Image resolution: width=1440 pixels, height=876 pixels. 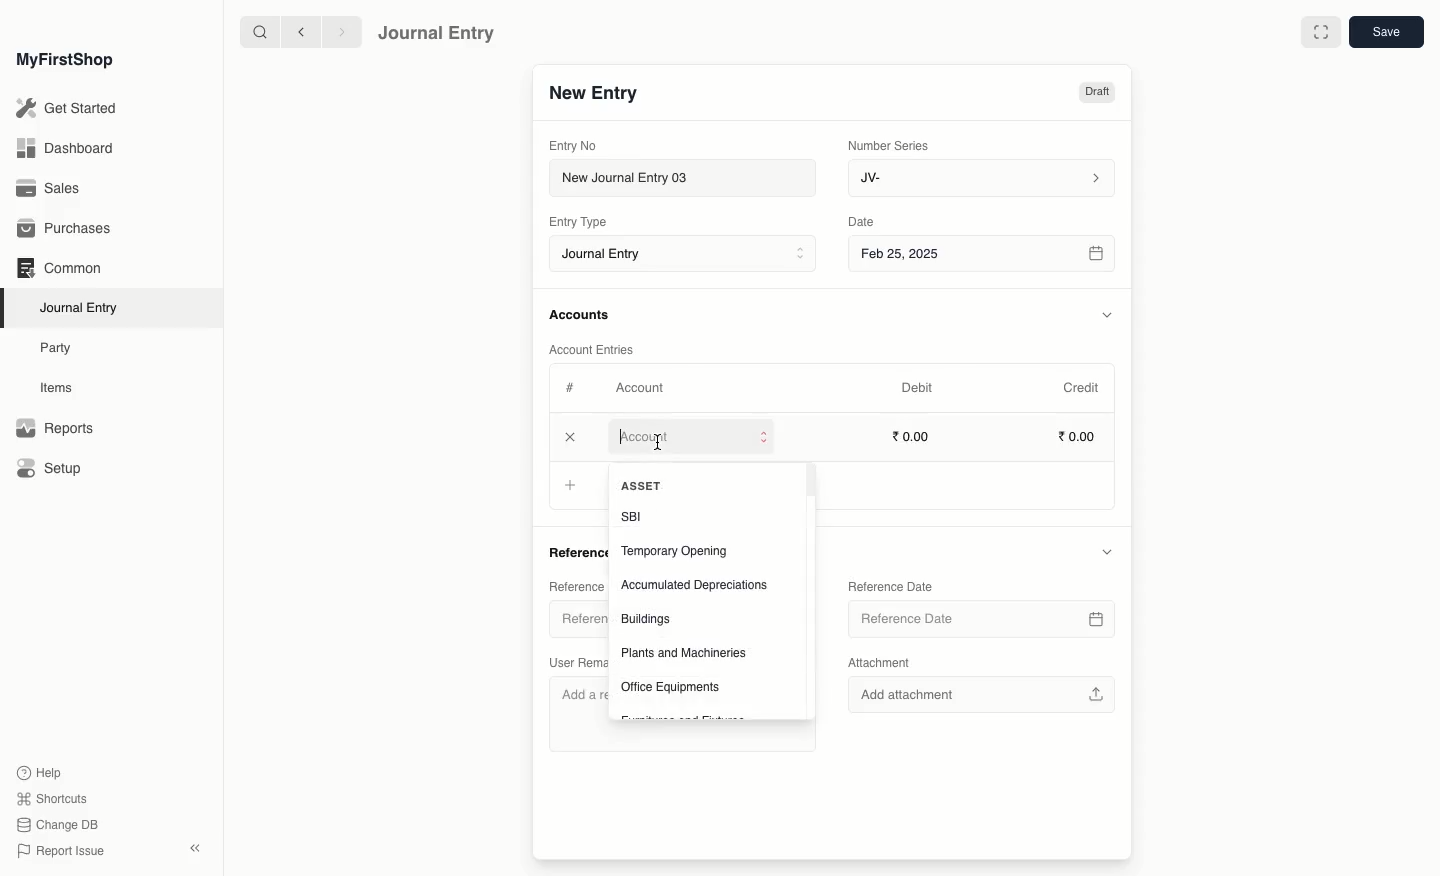 What do you see at coordinates (437, 32) in the screenshot?
I see `Journal Entry` at bounding box center [437, 32].